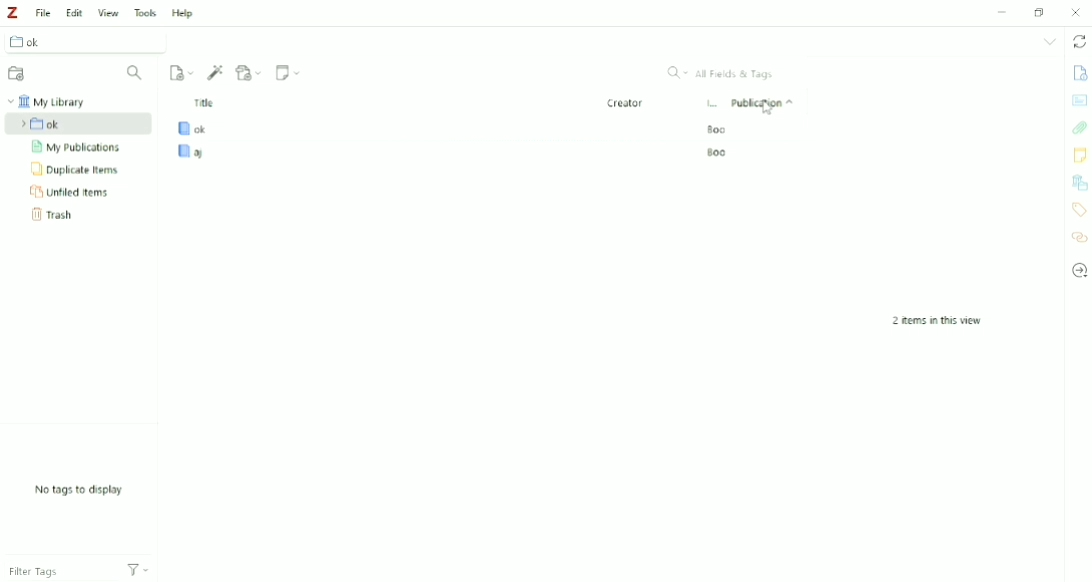 The width and height of the screenshot is (1092, 582). What do you see at coordinates (146, 13) in the screenshot?
I see `Tools` at bounding box center [146, 13].